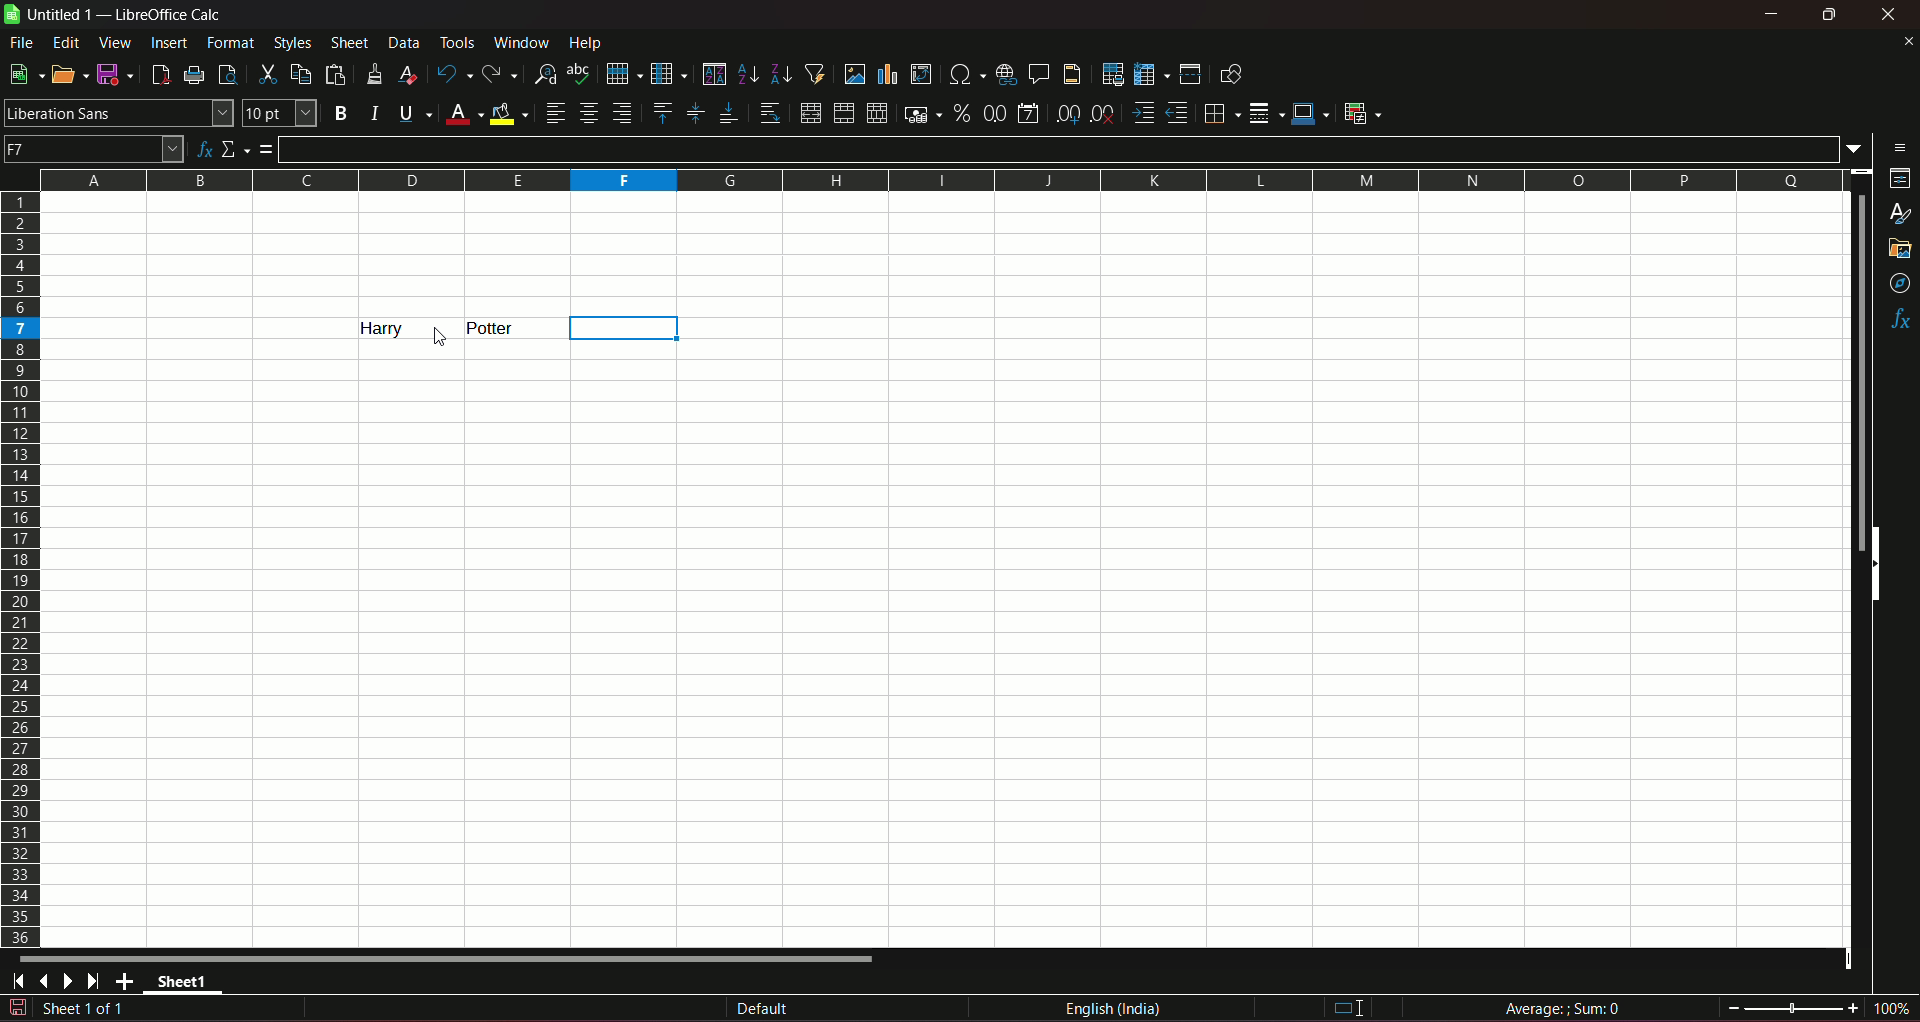 The image size is (1920, 1022). I want to click on align bottom, so click(727, 113).